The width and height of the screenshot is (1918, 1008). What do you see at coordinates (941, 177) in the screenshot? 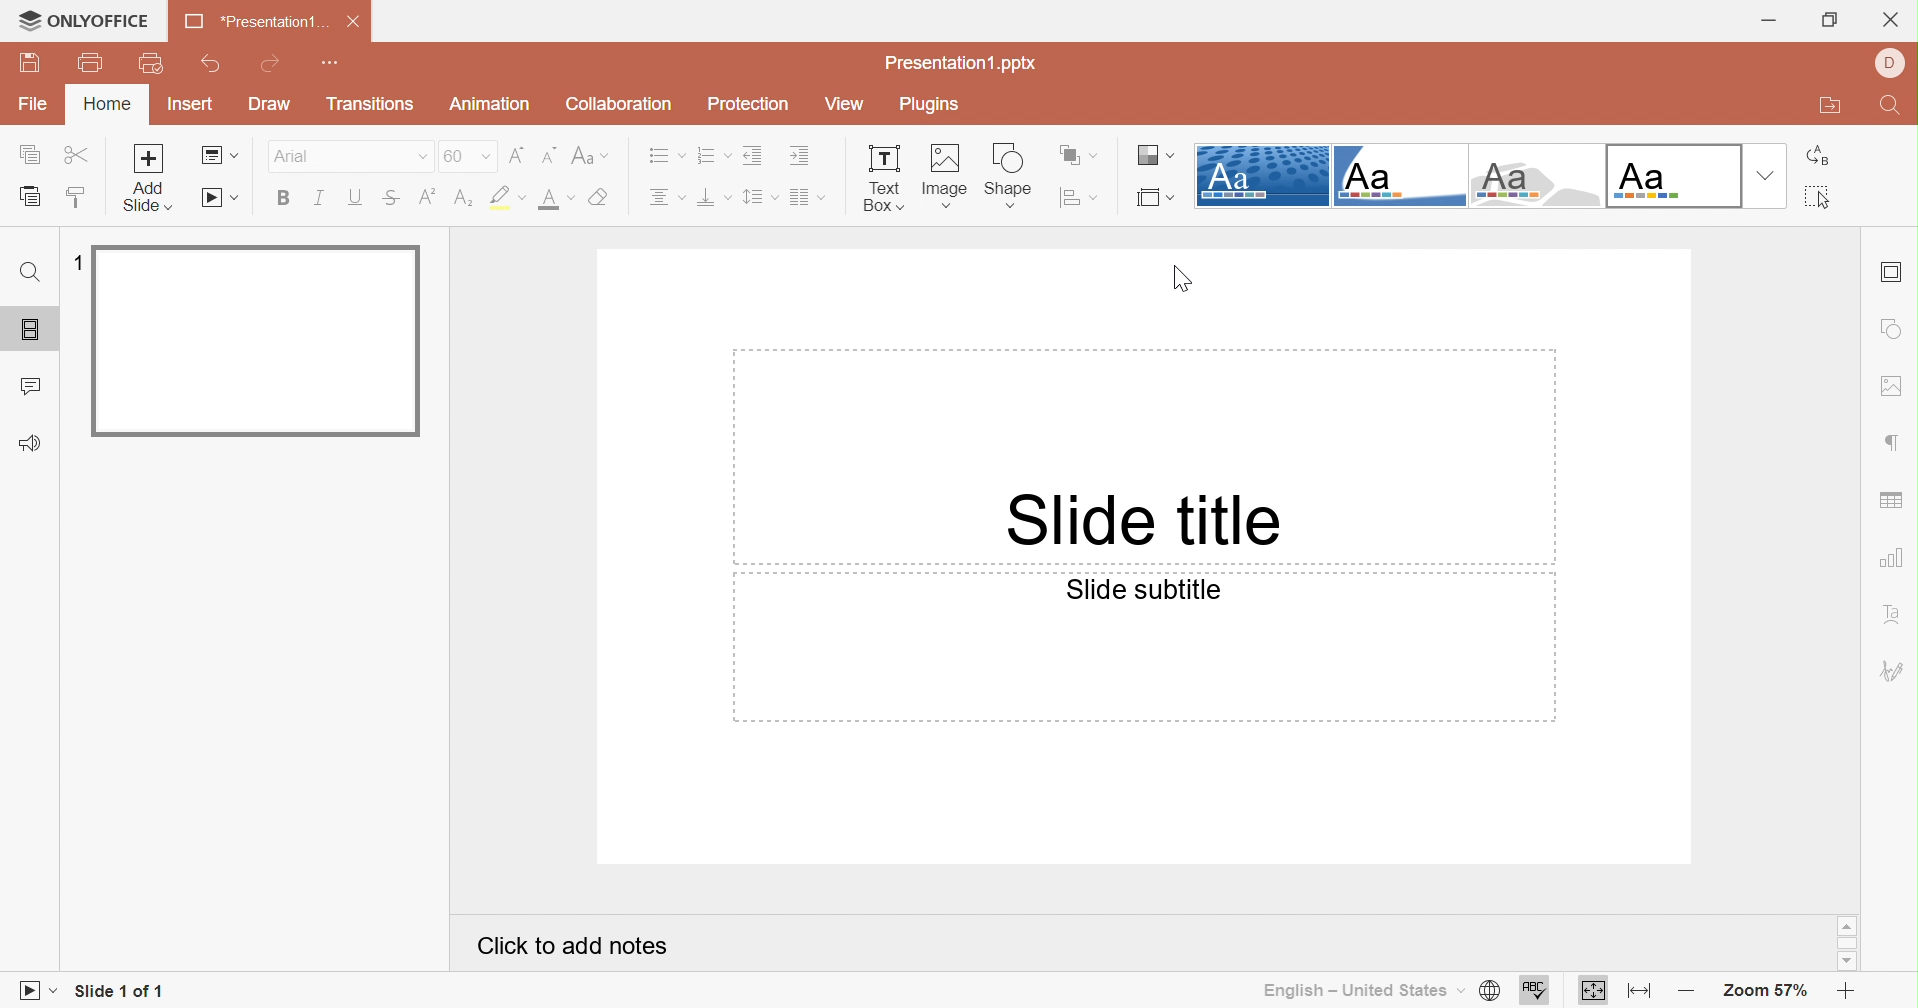
I see `Image` at bounding box center [941, 177].